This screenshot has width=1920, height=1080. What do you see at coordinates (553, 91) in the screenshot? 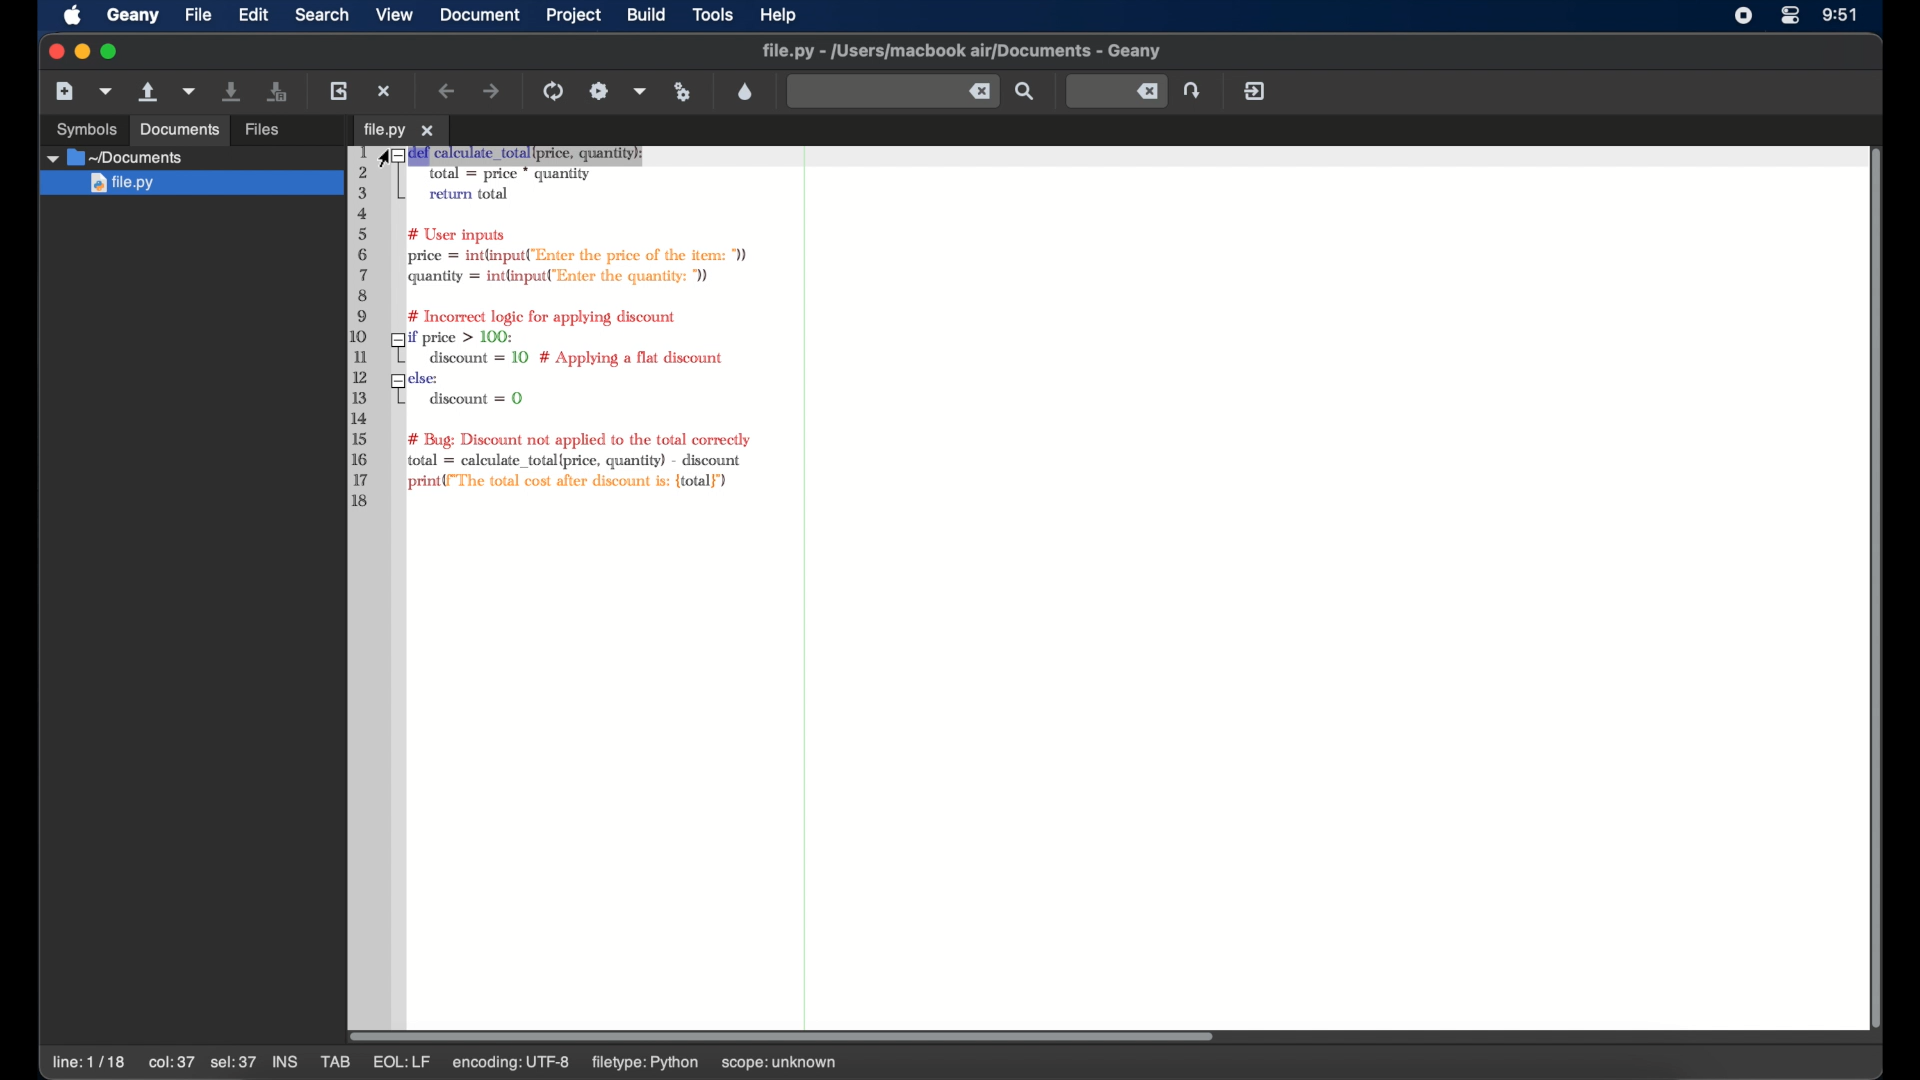
I see `compile the current file` at bounding box center [553, 91].